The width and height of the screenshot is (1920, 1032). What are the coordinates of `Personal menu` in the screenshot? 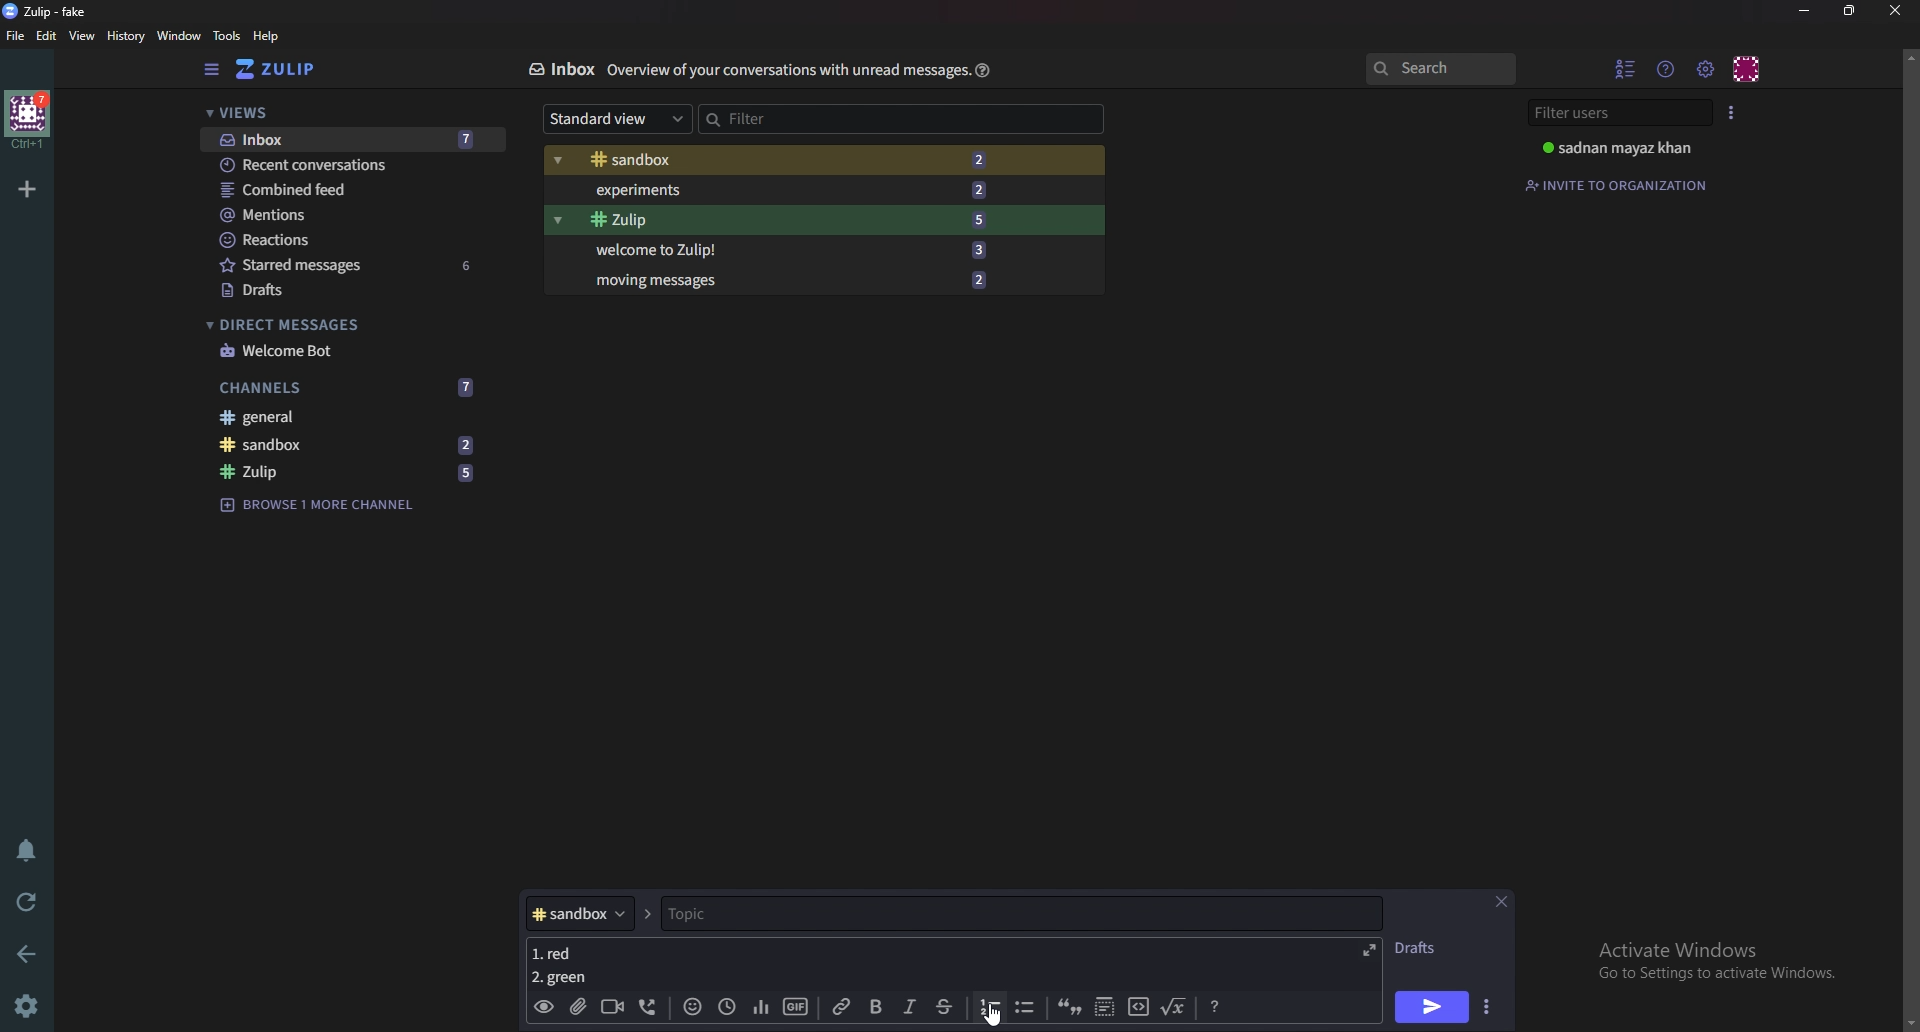 It's located at (1748, 67).